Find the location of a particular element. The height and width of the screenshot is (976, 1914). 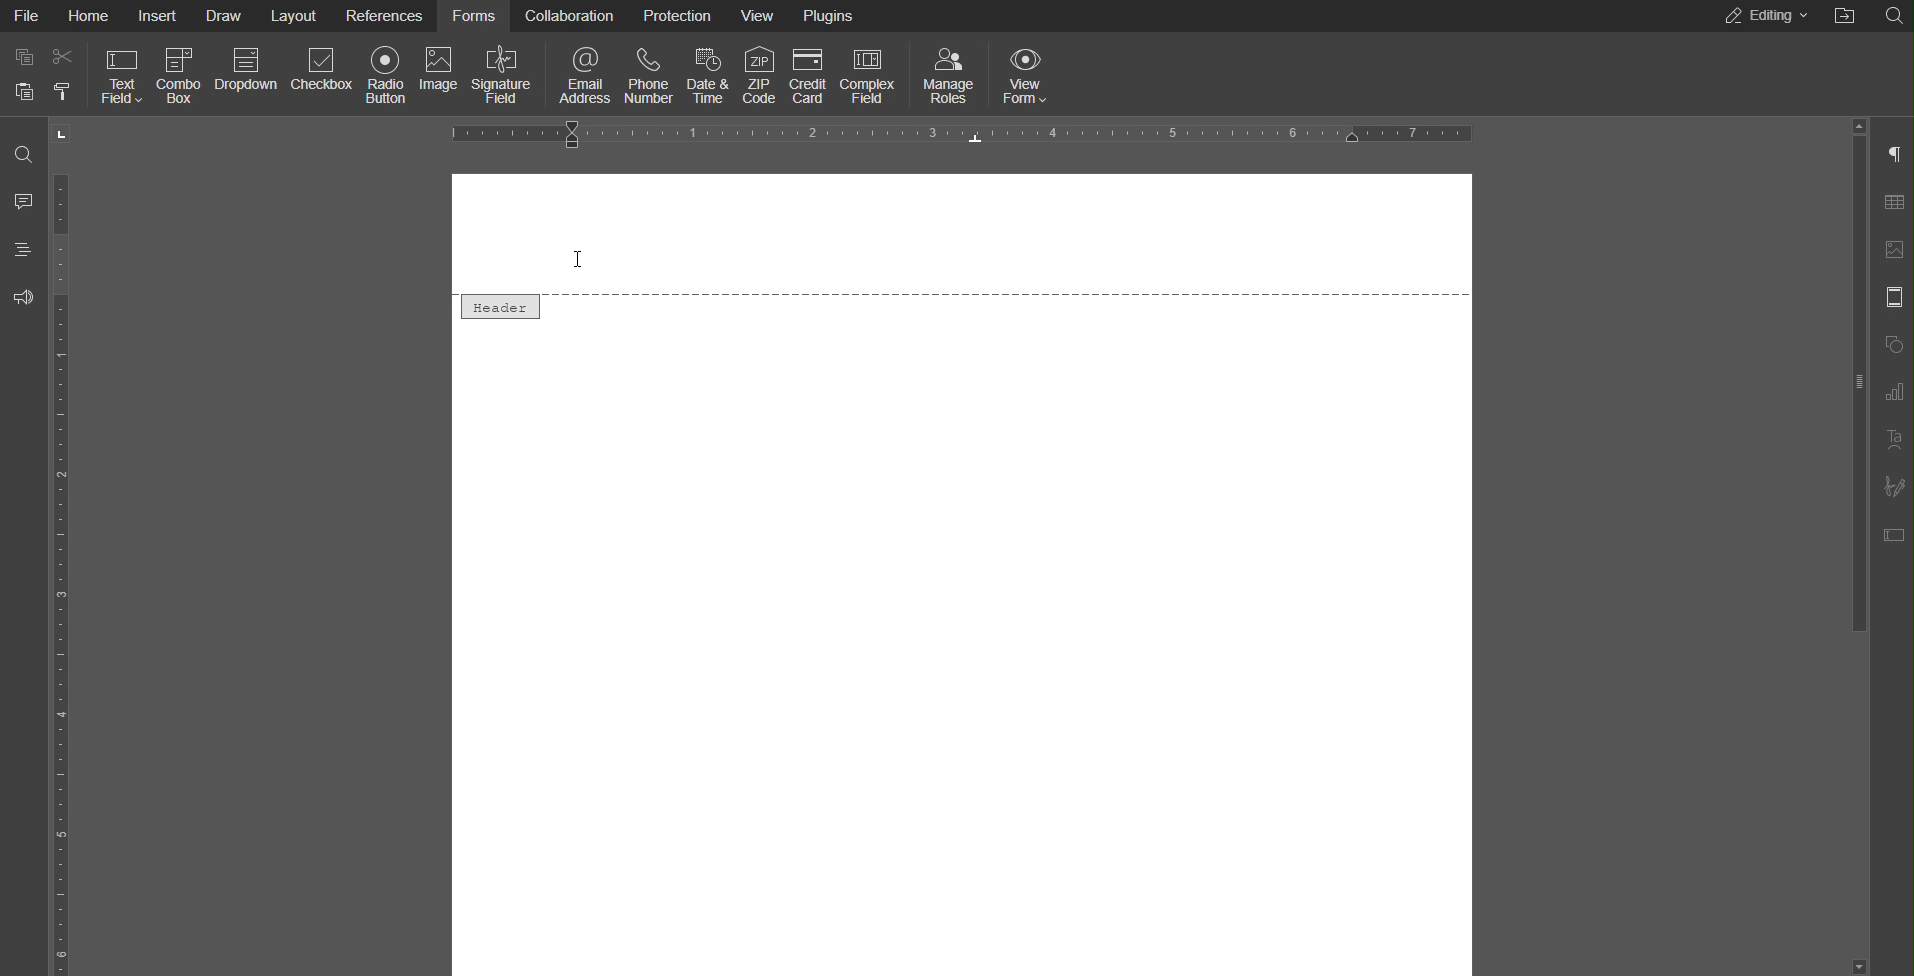

Layout is located at coordinates (297, 17).